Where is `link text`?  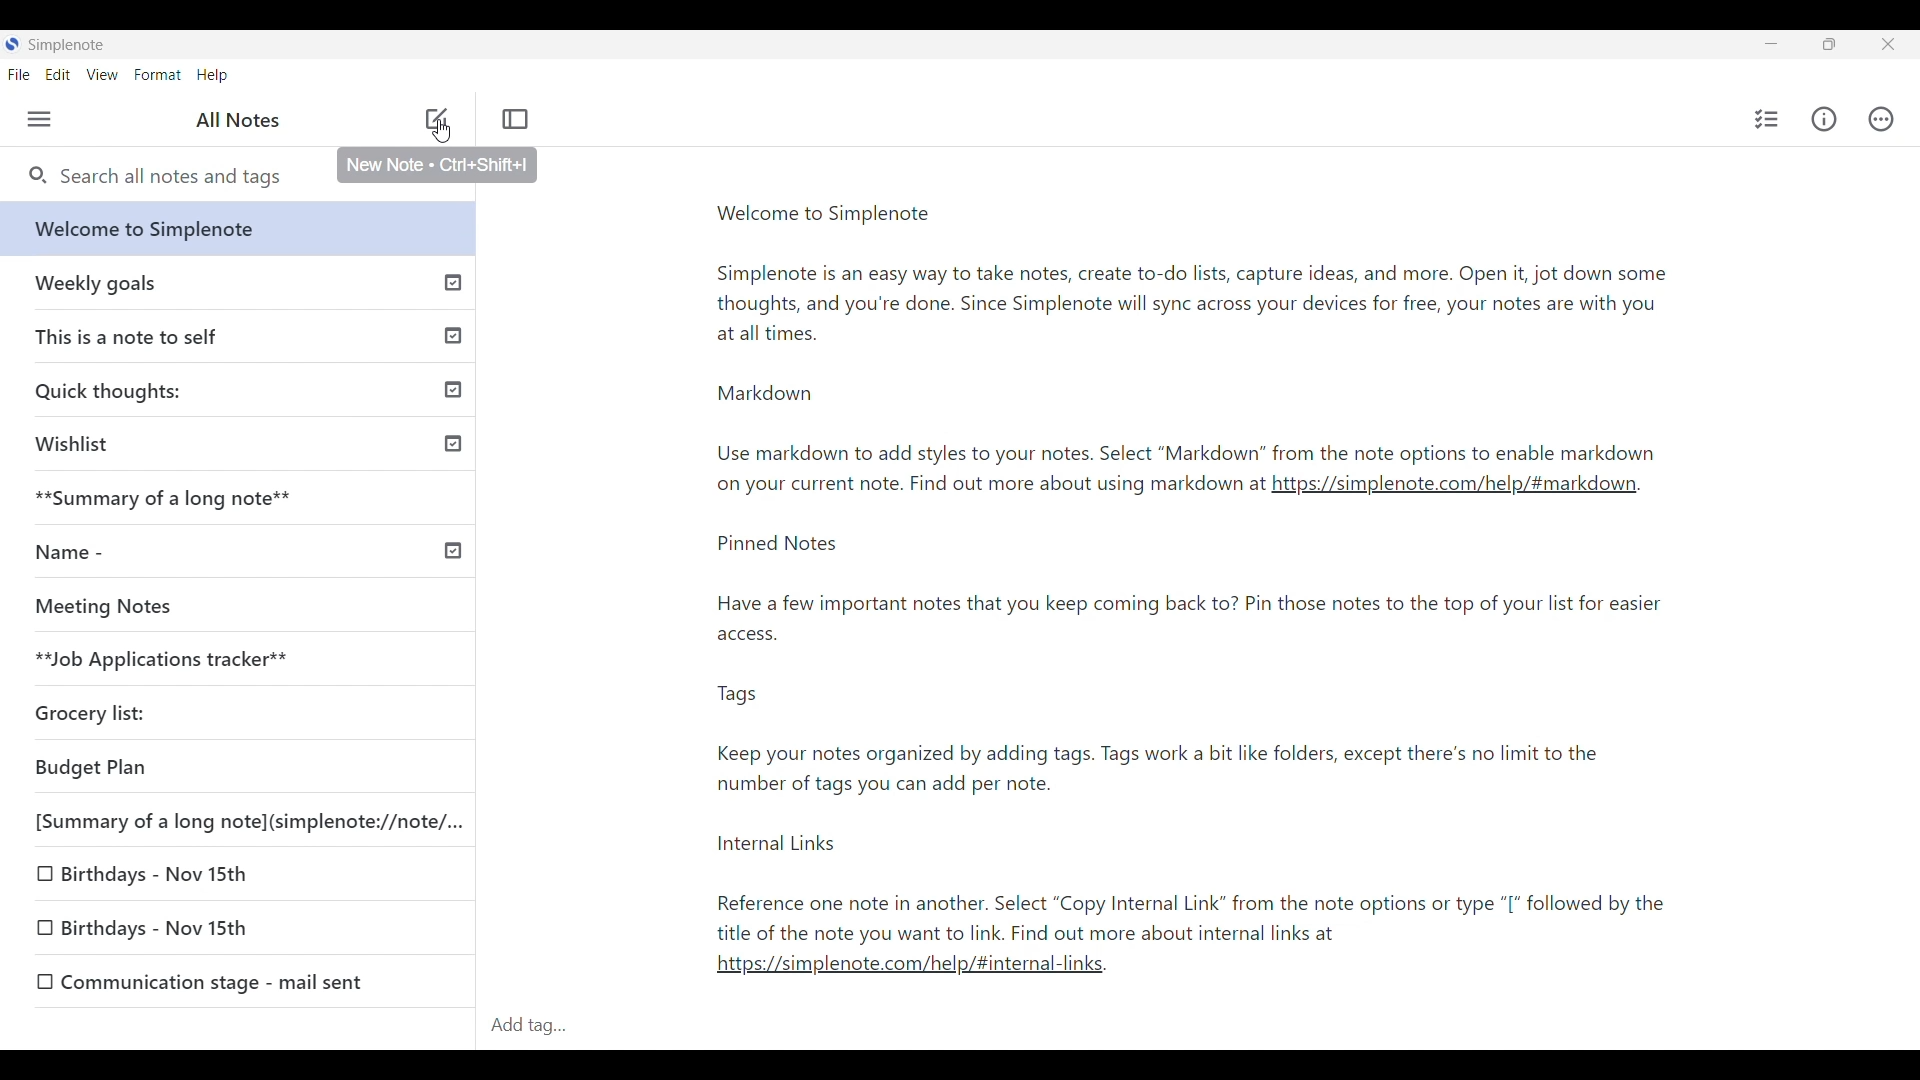 link text is located at coordinates (911, 967).